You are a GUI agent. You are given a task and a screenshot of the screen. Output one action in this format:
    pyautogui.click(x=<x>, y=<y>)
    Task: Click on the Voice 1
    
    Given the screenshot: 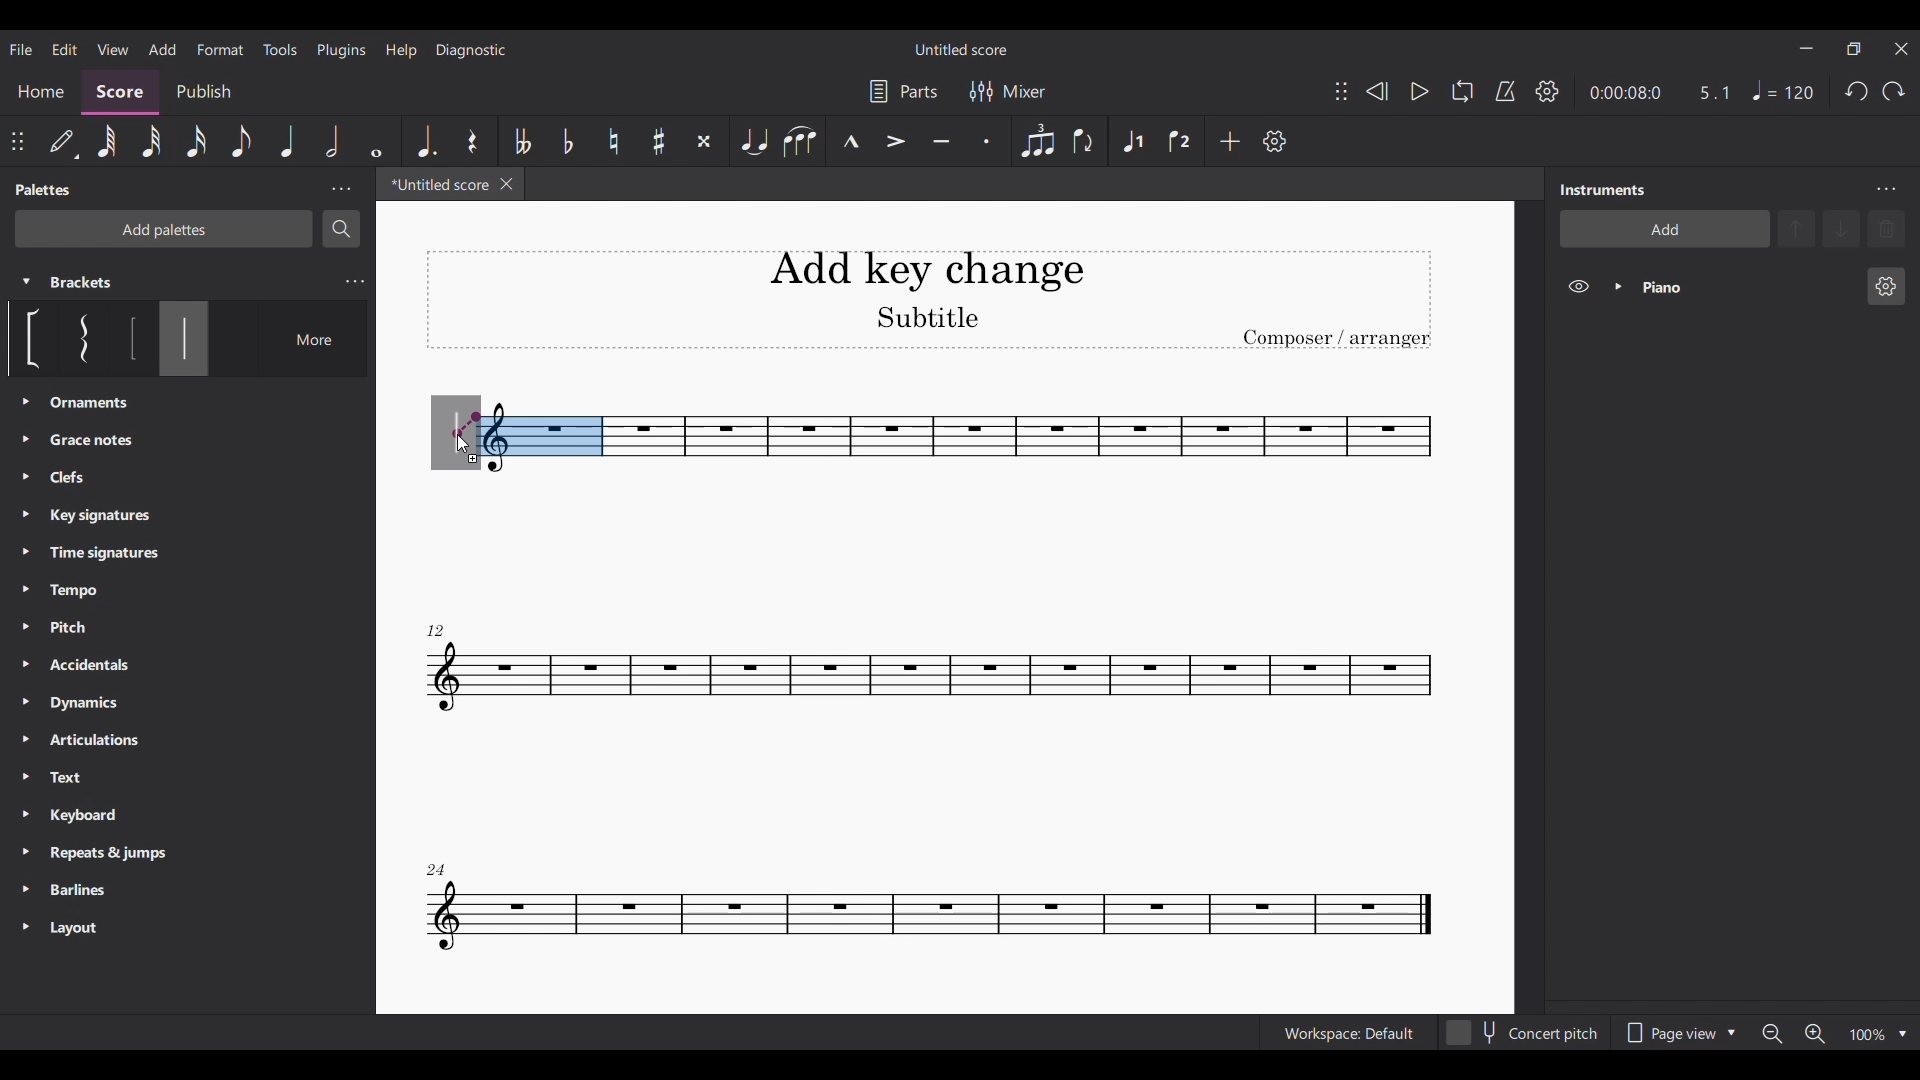 What is the action you would take?
    pyautogui.click(x=1132, y=142)
    